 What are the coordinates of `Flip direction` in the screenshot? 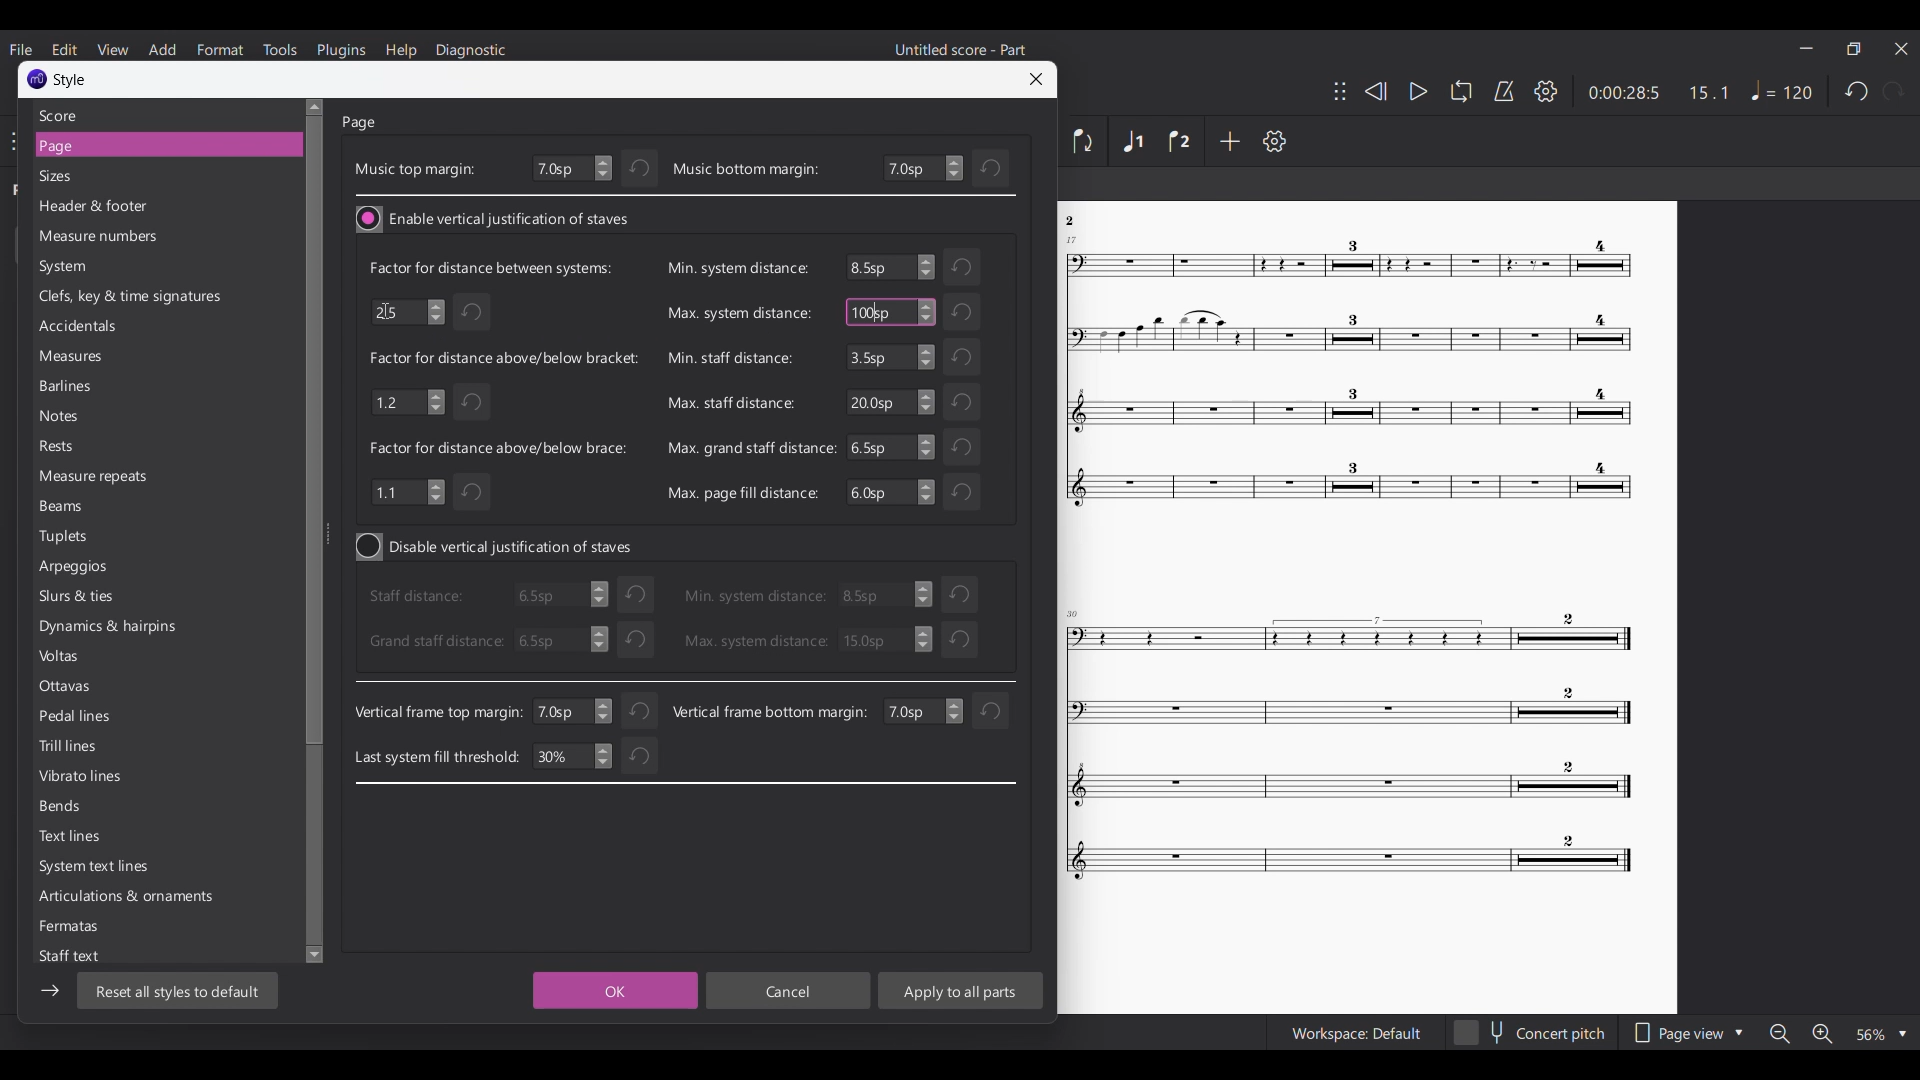 It's located at (1084, 141).